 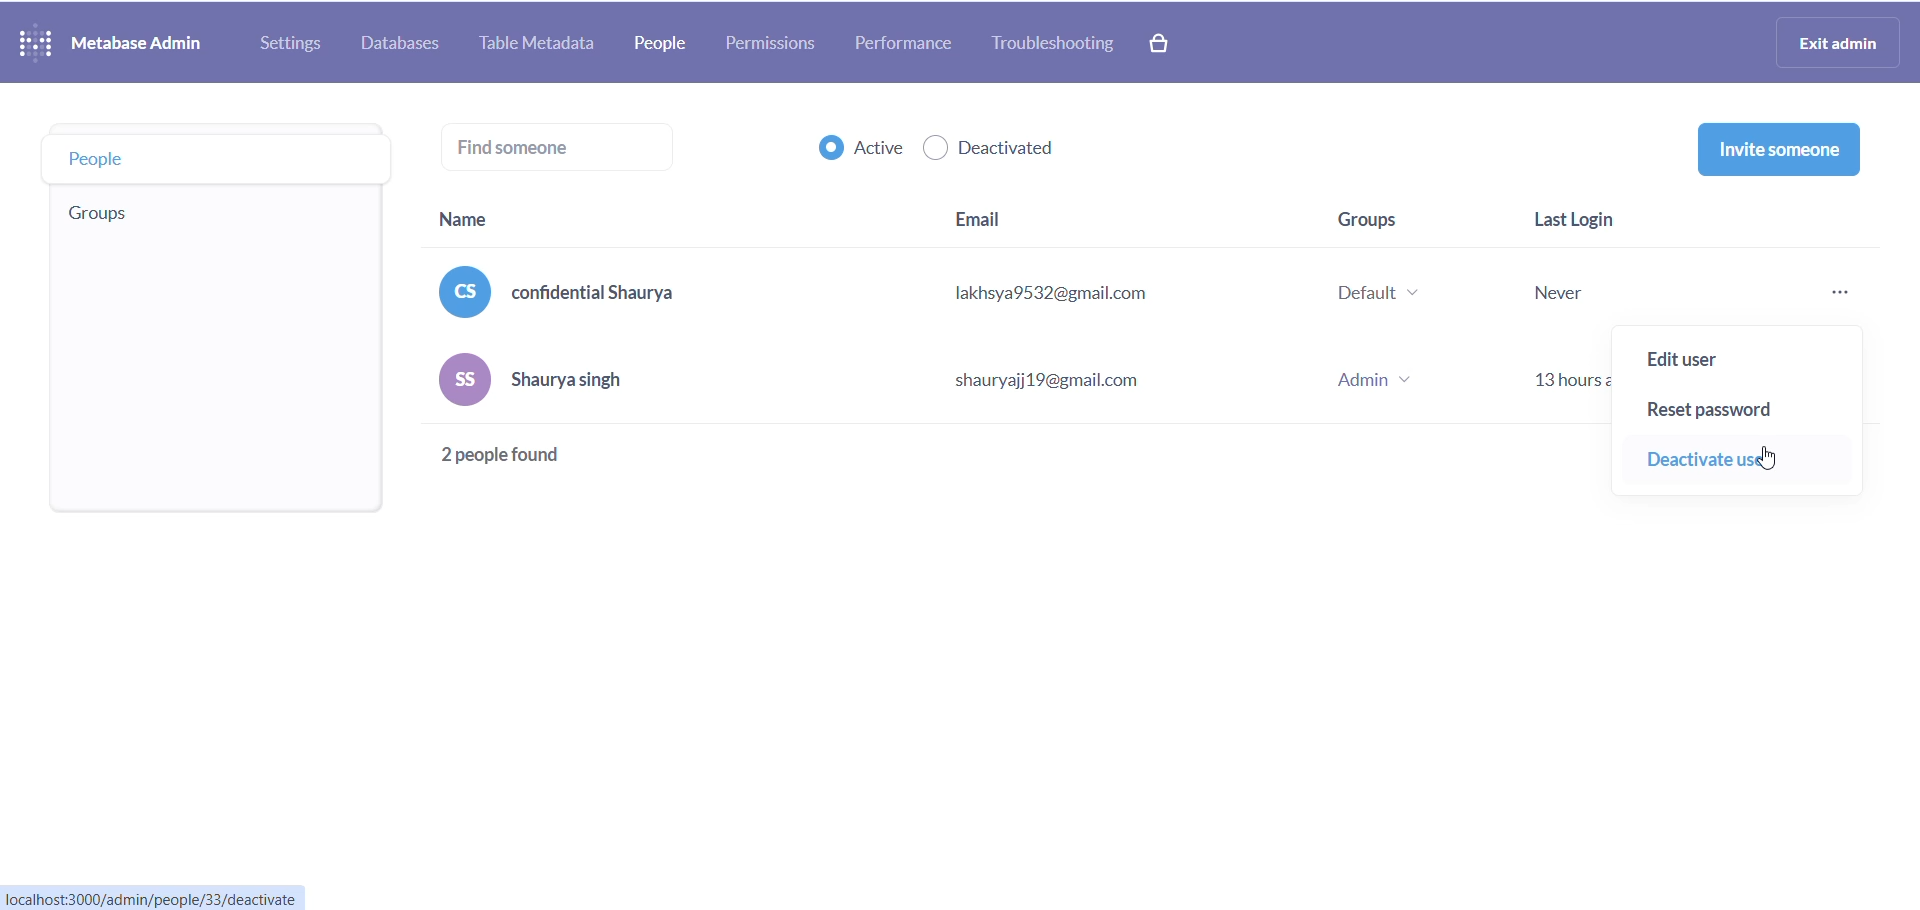 What do you see at coordinates (561, 387) in the screenshot?
I see `name` at bounding box center [561, 387].